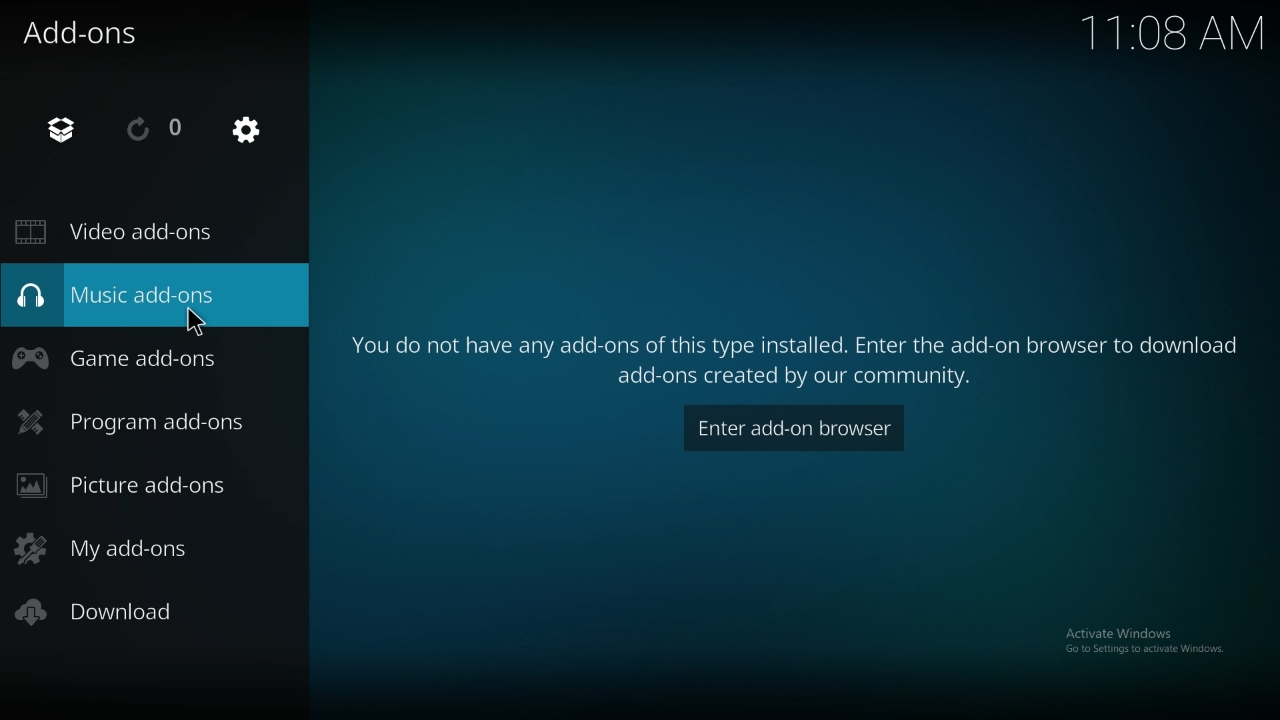  I want to click on picture add ons, so click(134, 485).